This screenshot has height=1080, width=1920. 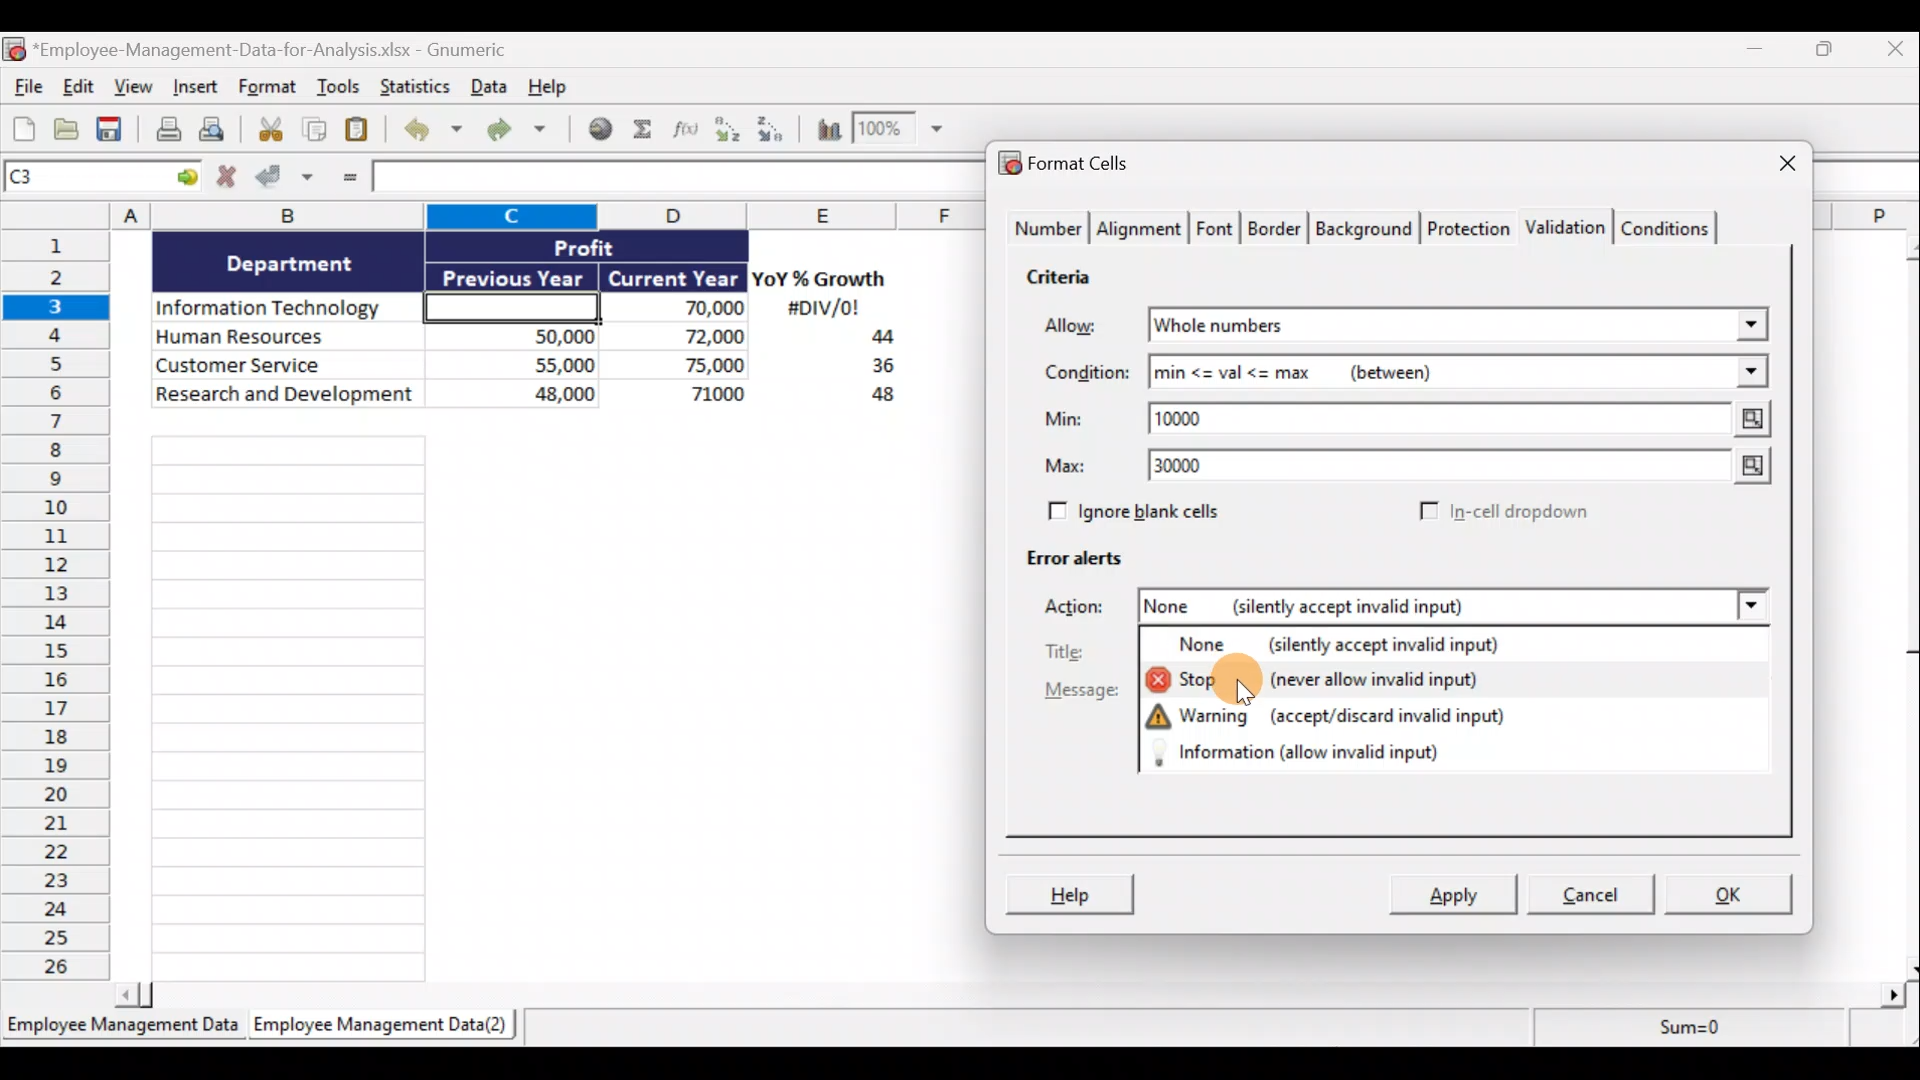 I want to click on Rows, so click(x=62, y=609).